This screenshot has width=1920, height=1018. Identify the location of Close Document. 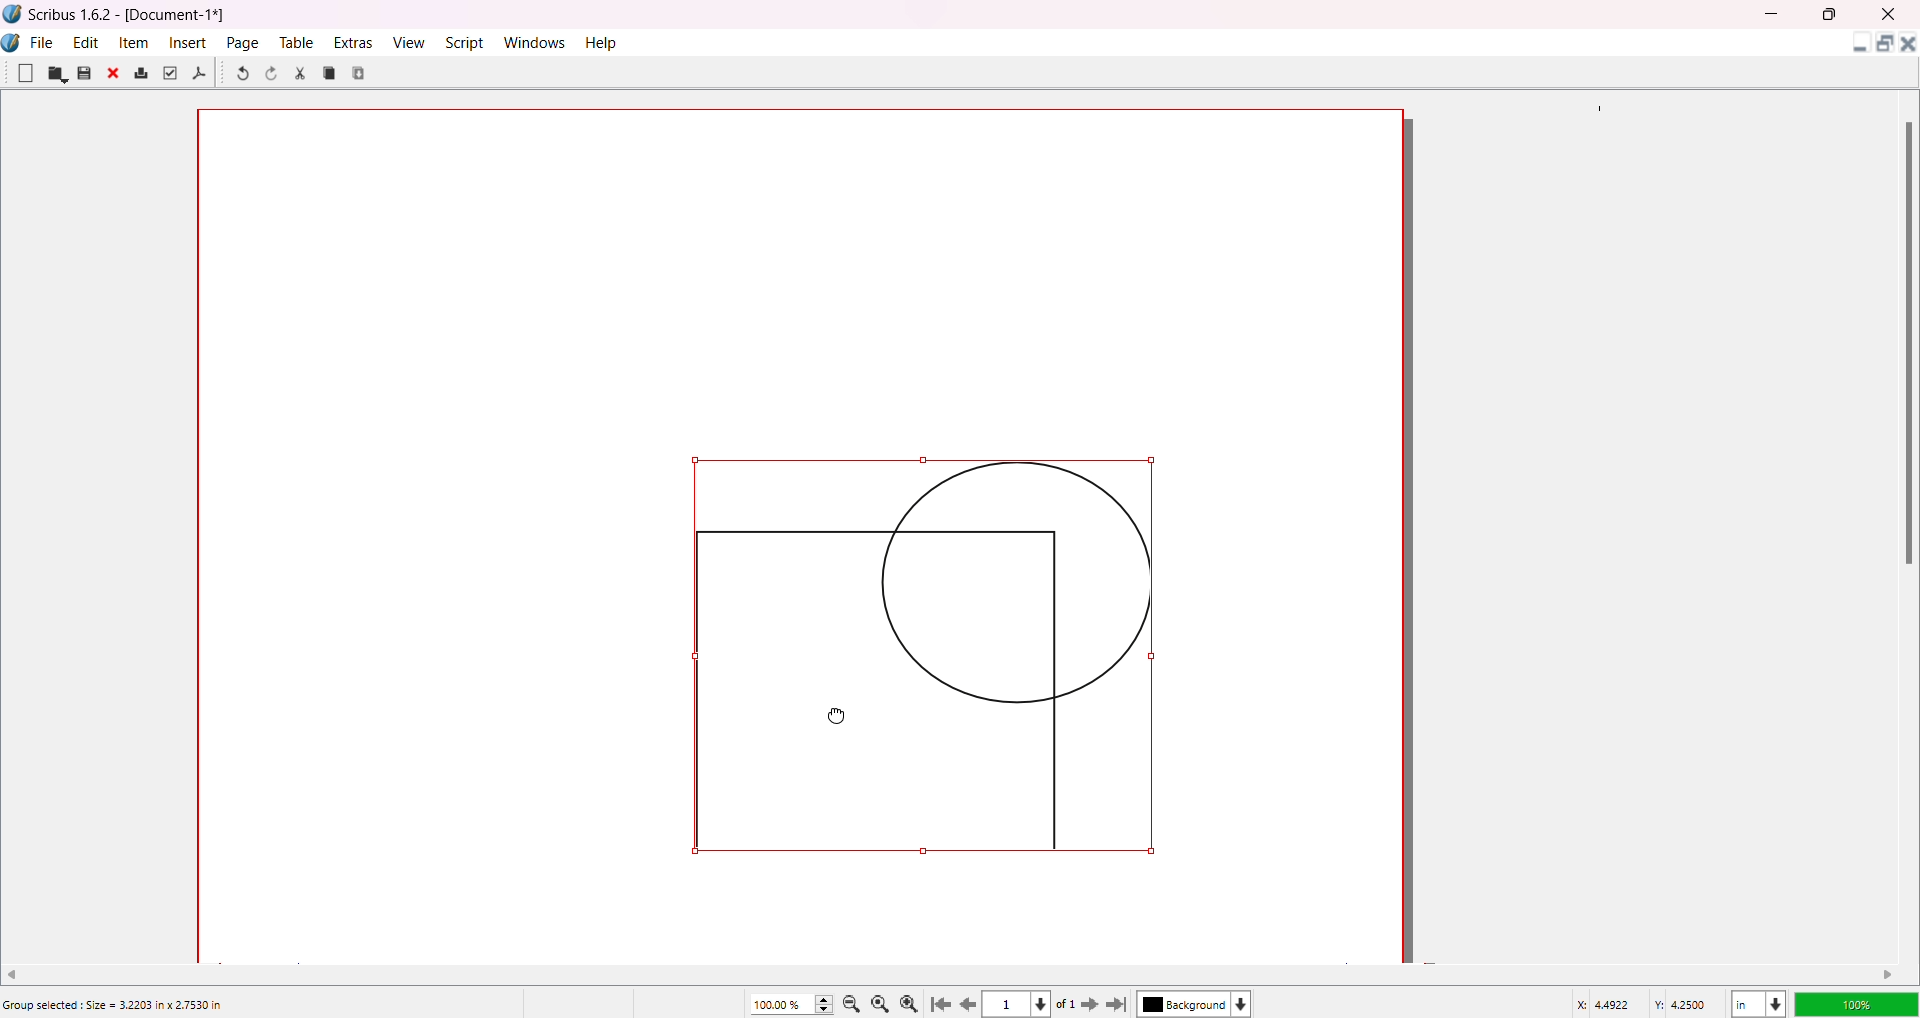
(1908, 47).